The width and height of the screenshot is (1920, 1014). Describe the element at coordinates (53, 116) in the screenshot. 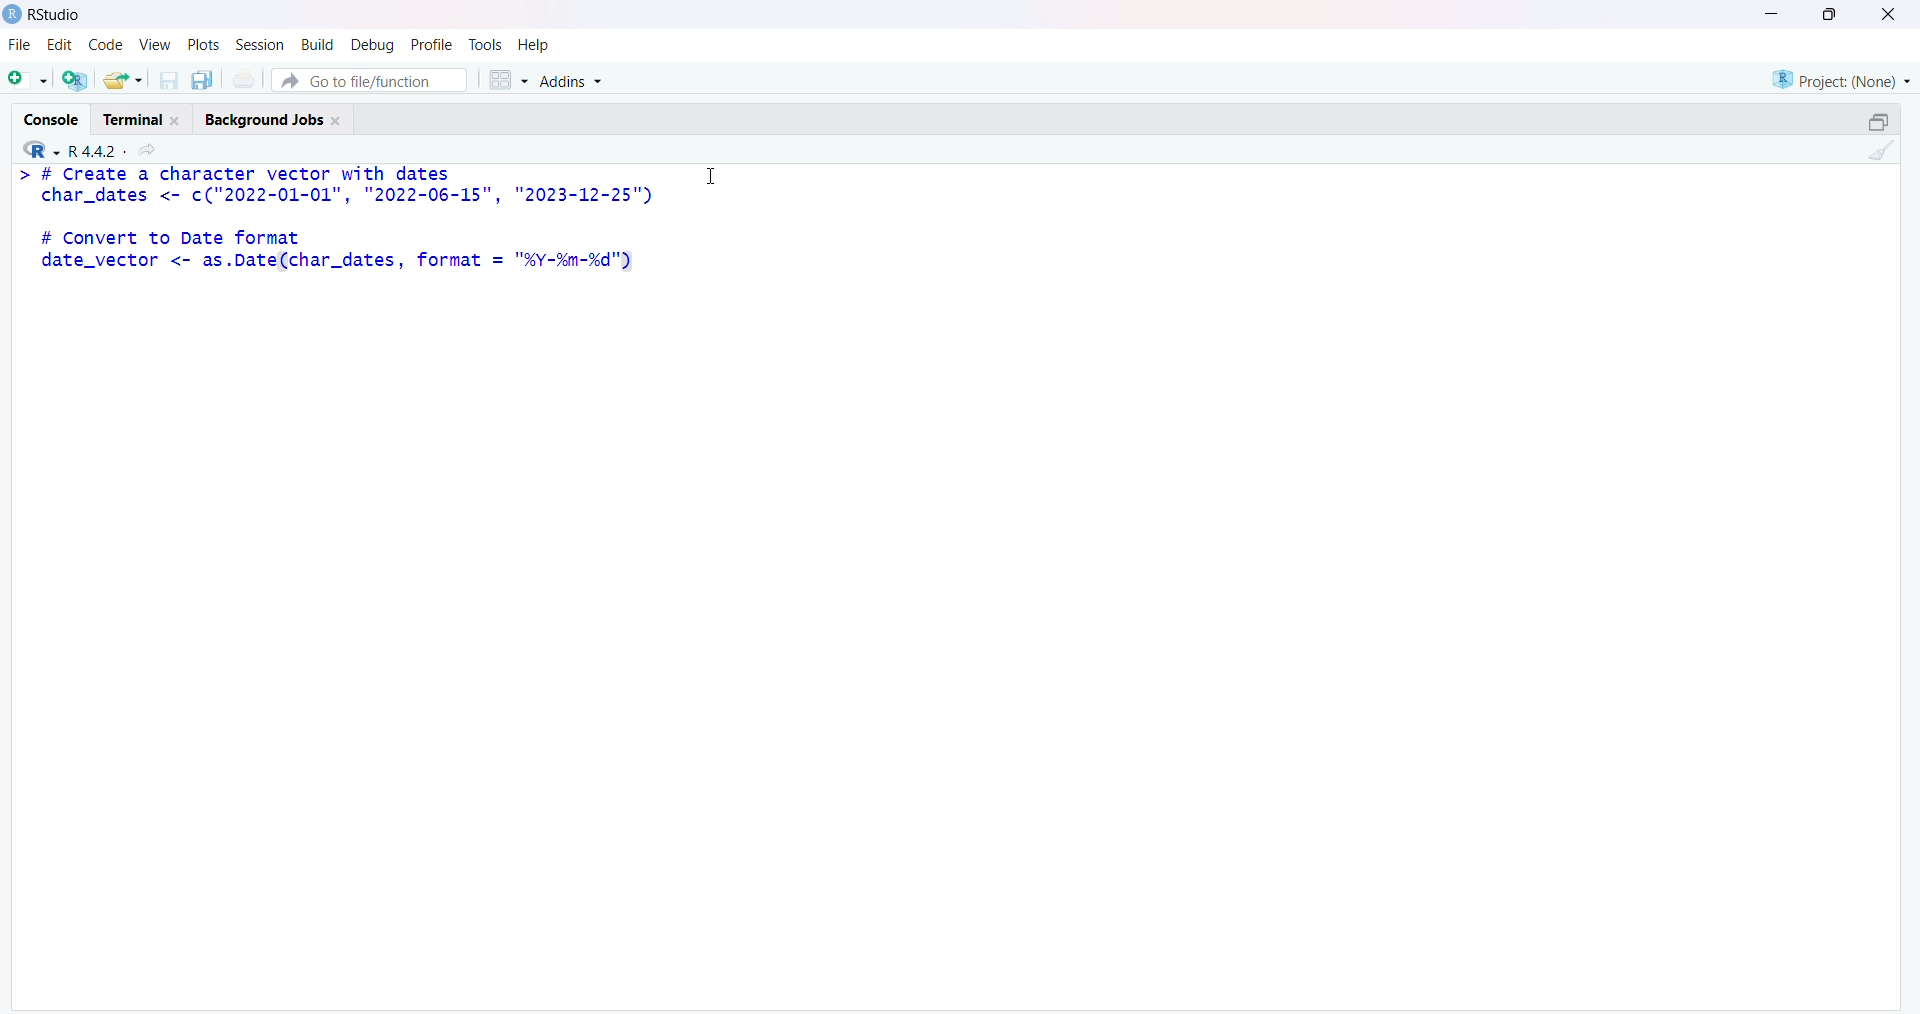

I see `Console` at that location.